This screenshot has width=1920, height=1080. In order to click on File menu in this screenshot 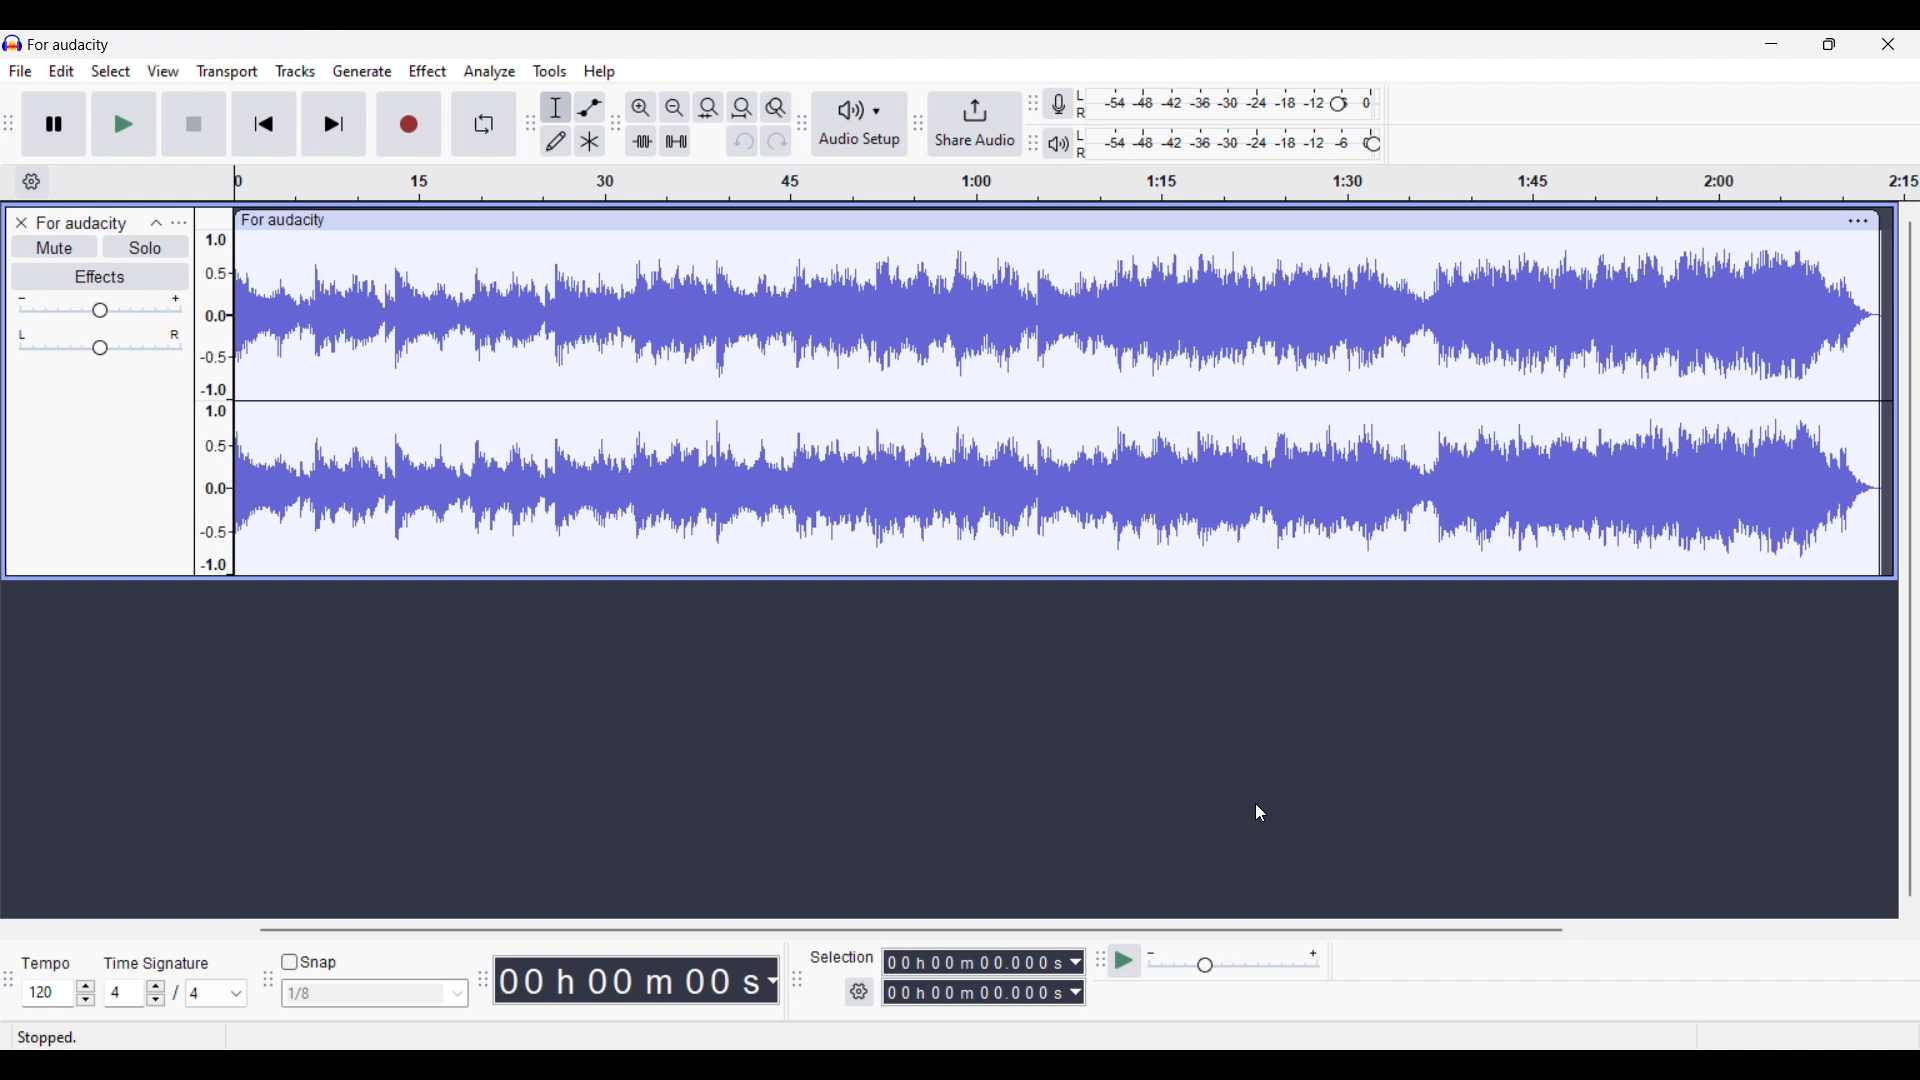, I will do `click(21, 71)`.